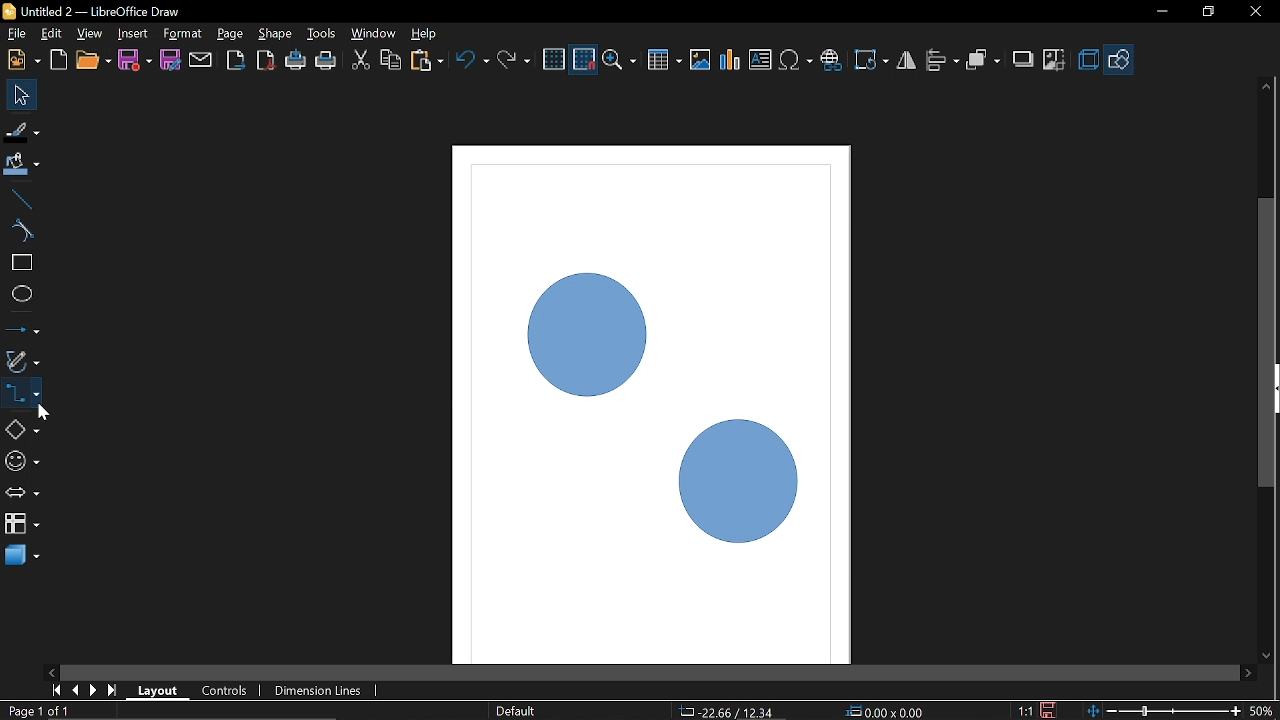  What do you see at coordinates (38, 712) in the screenshot?
I see `Current page` at bounding box center [38, 712].